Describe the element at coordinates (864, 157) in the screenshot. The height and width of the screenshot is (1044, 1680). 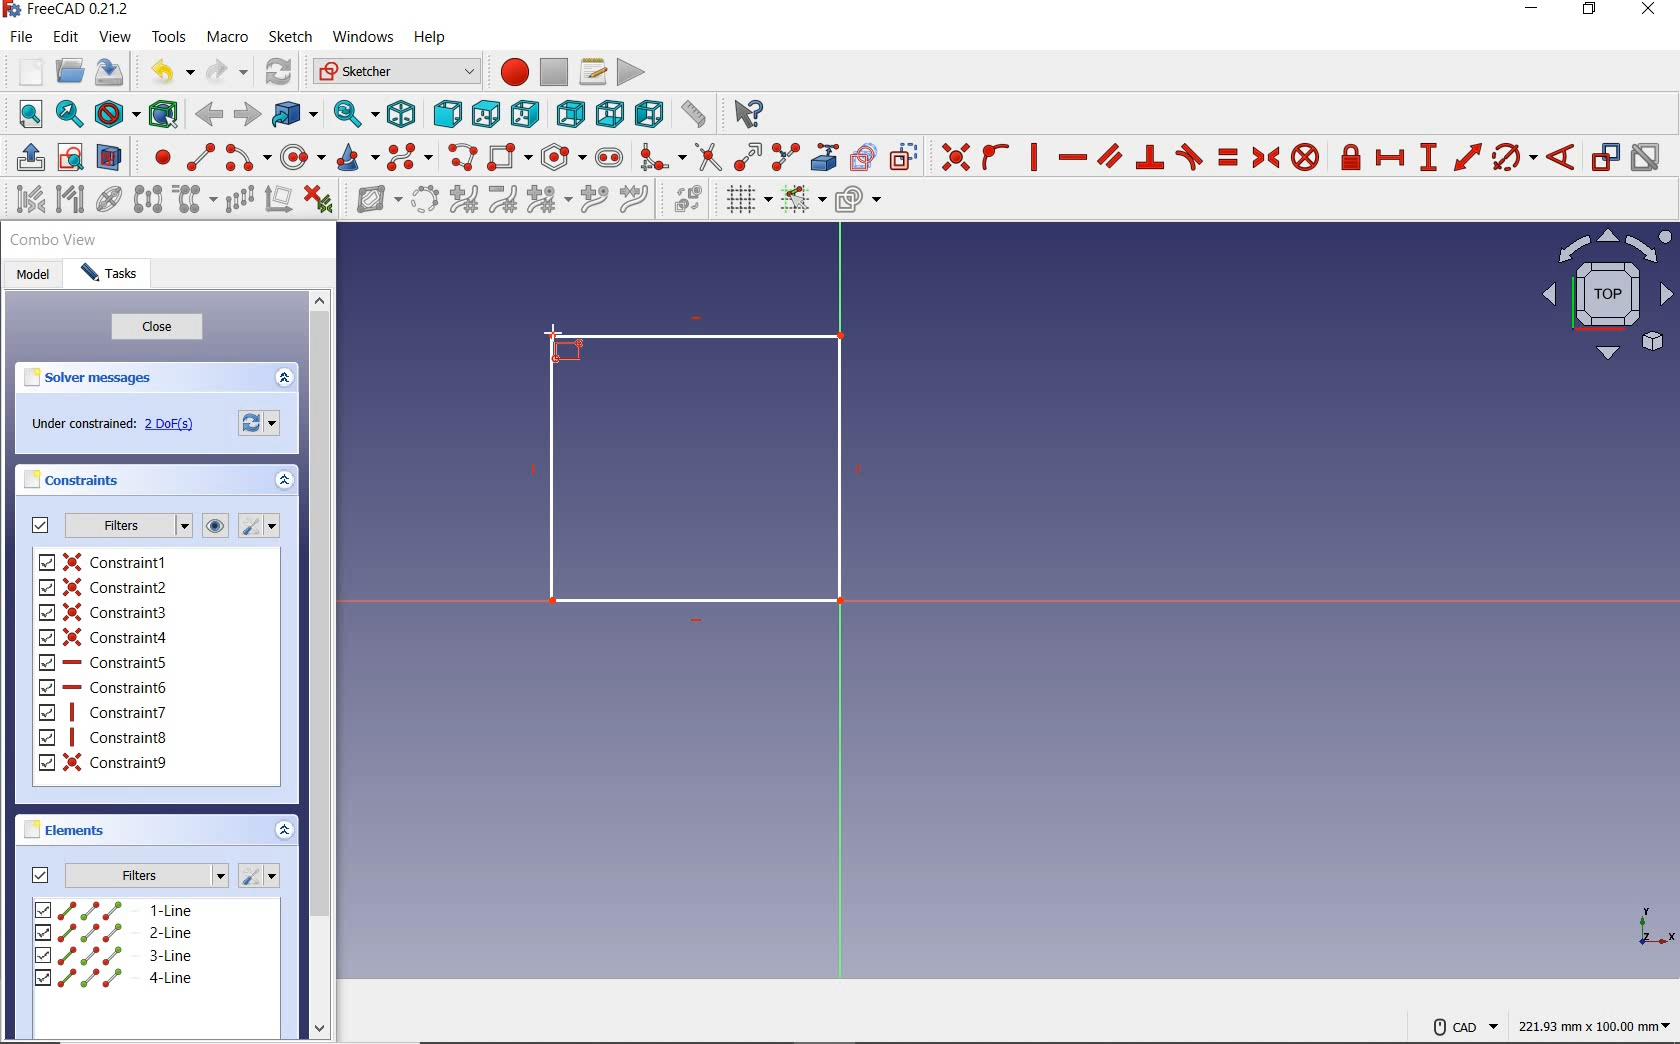
I see `create carbon copy` at that location.